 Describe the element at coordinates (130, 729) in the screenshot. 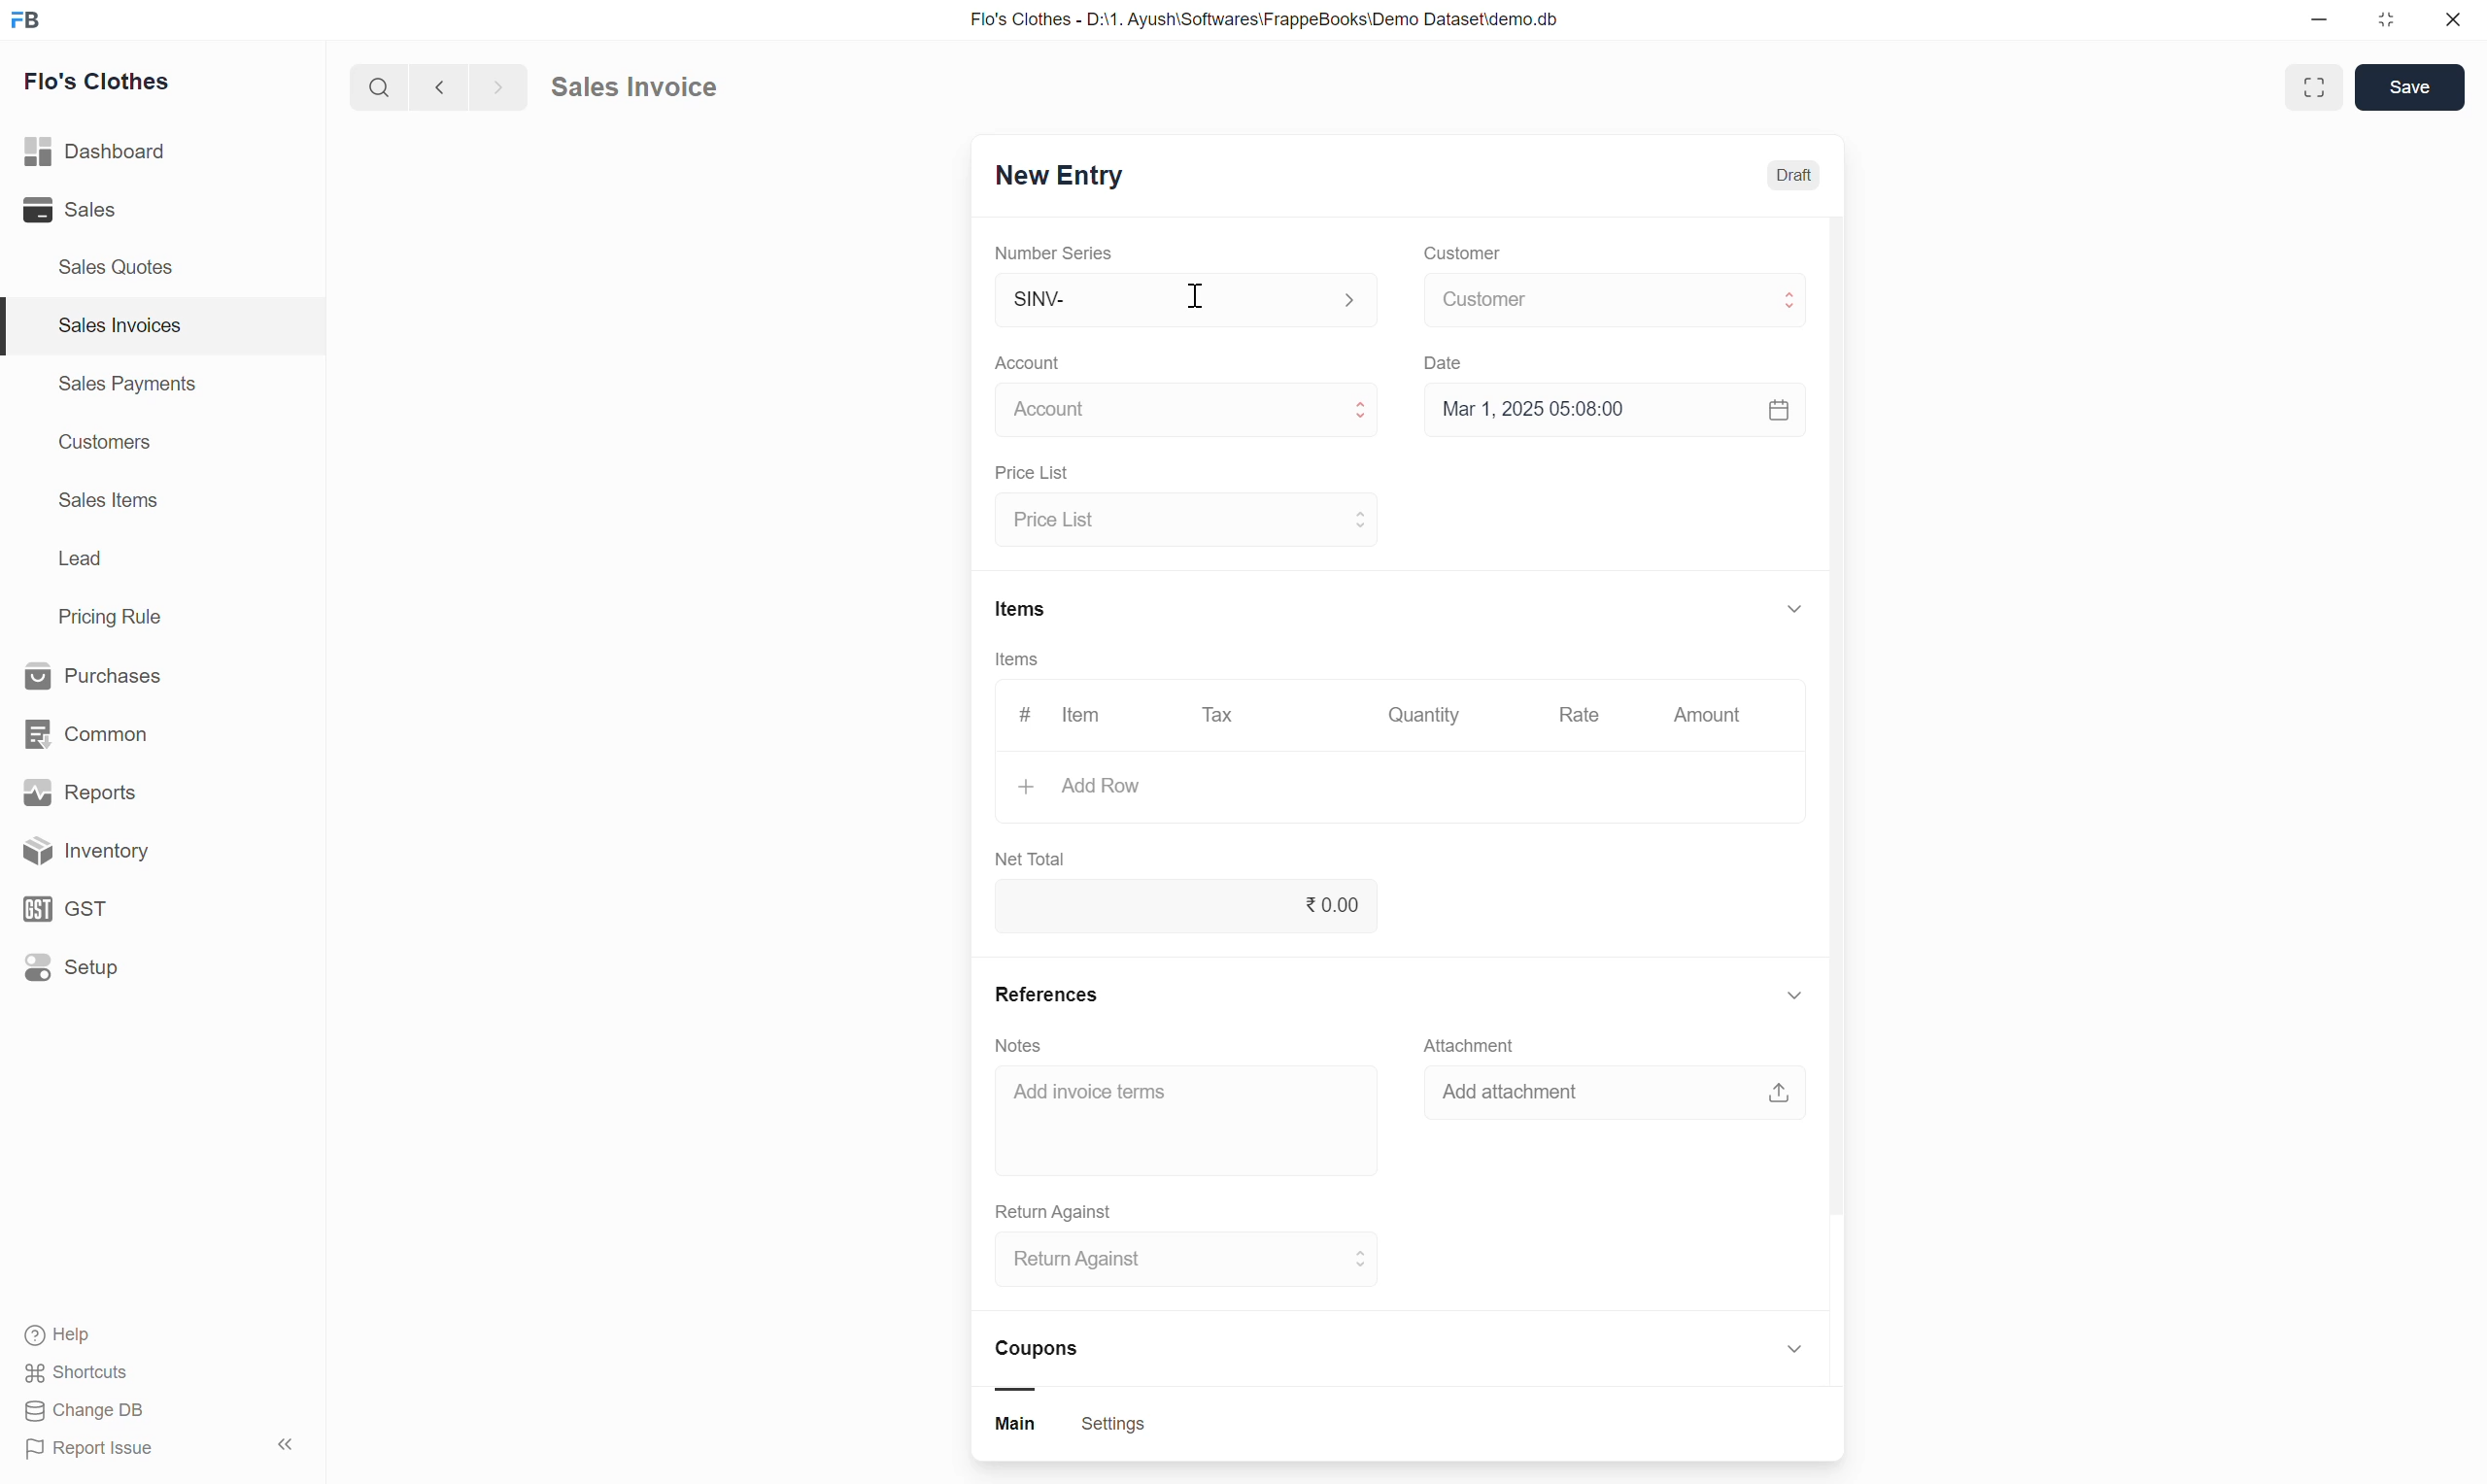

I see `common` at that location.